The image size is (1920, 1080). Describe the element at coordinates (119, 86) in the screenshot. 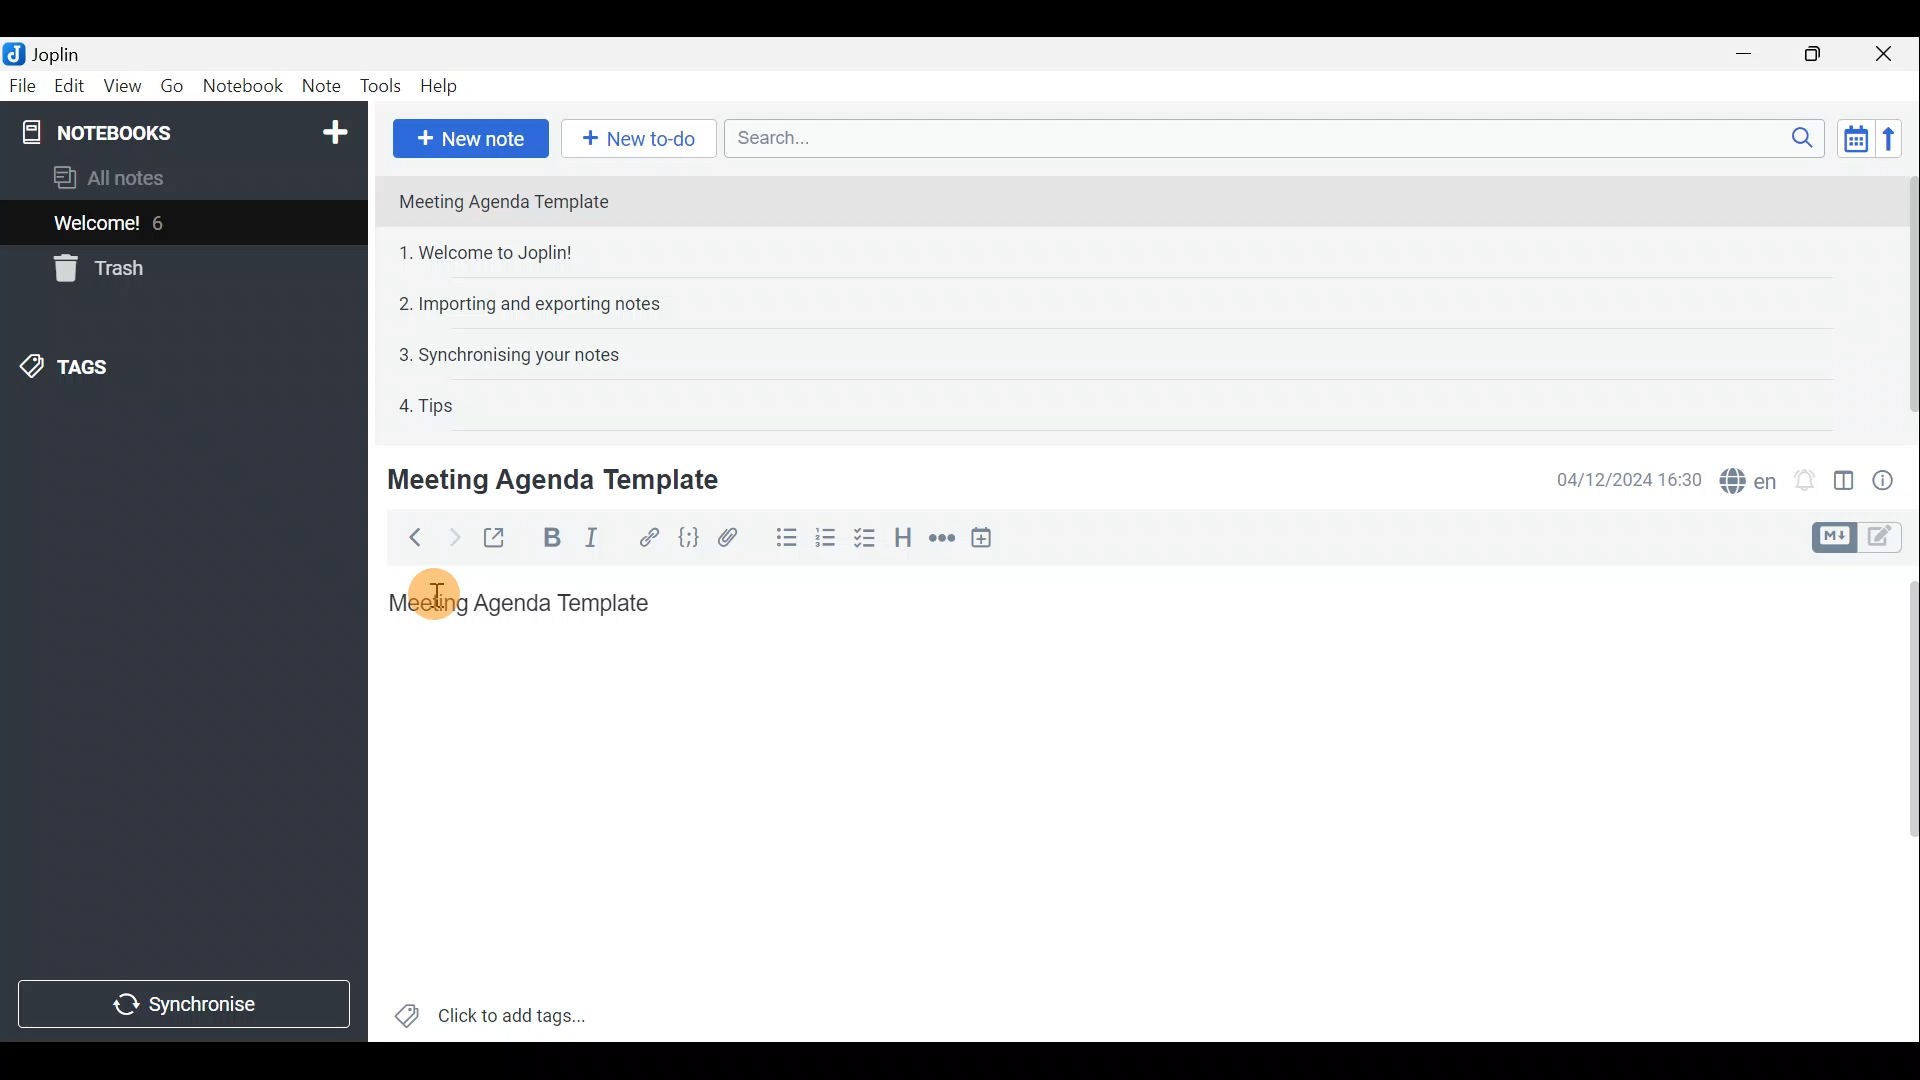

I see `View` at that location.